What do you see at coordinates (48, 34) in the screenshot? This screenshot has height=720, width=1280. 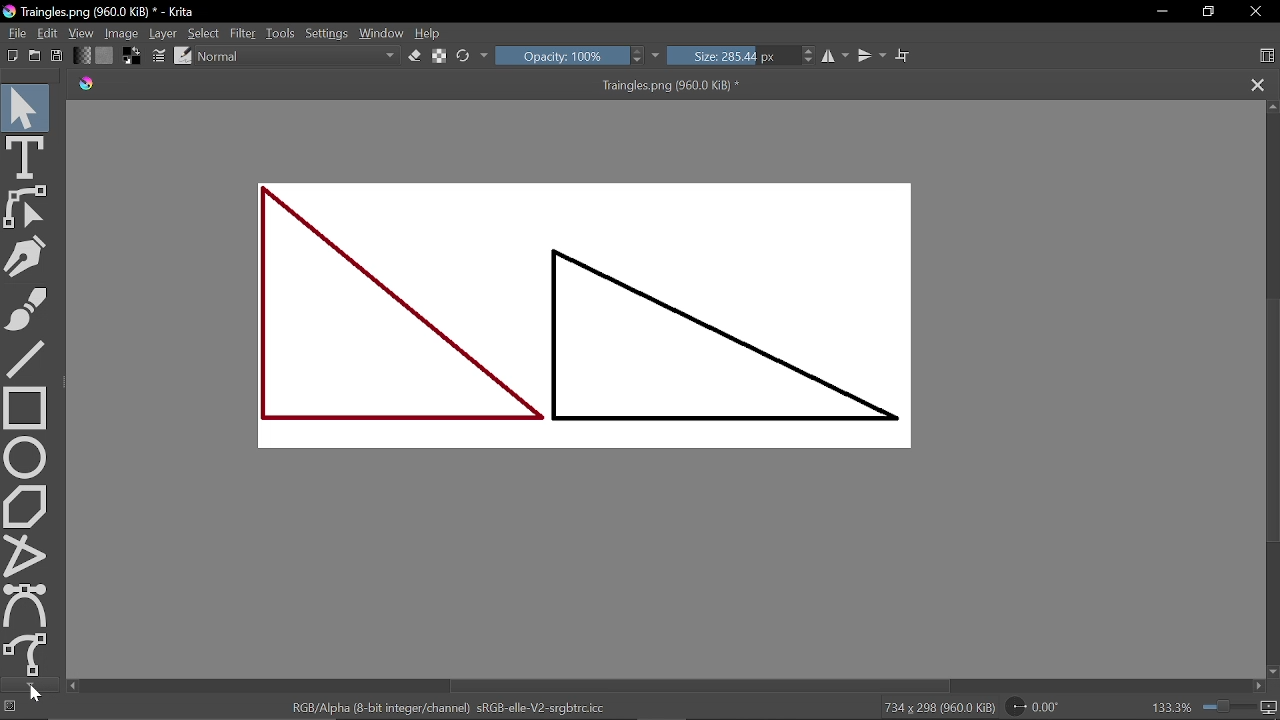 I see `Edit` at bounding box center [48, 34].